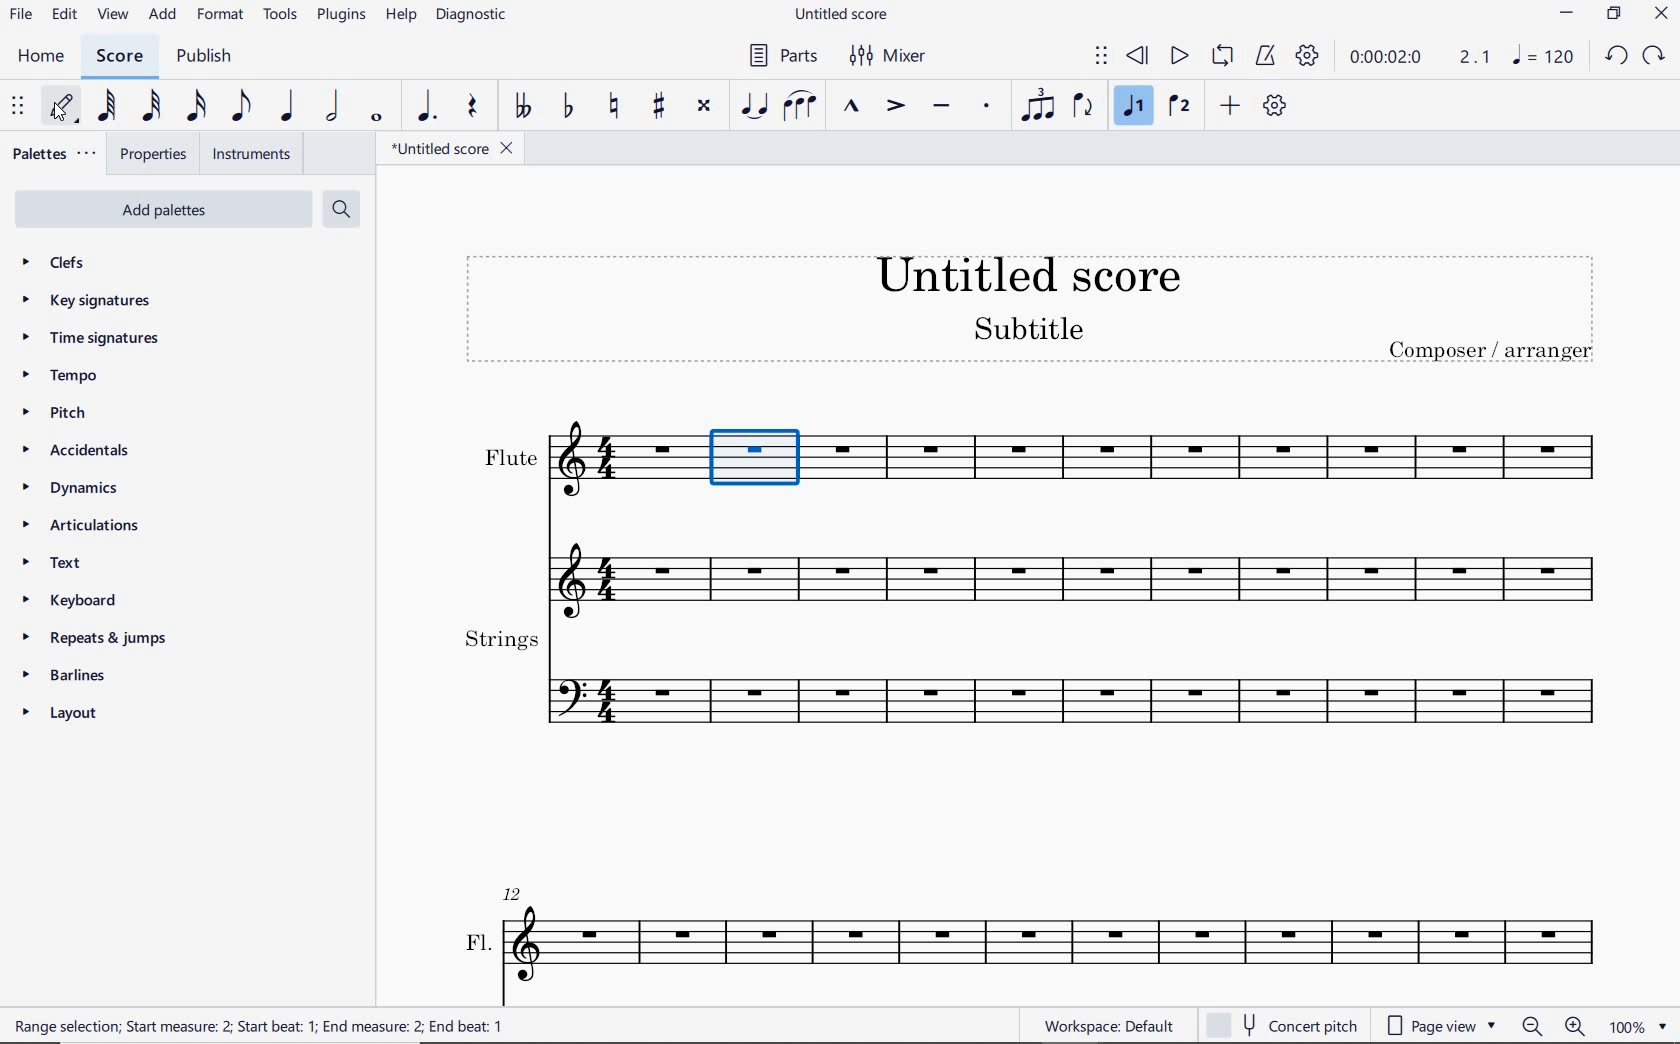  Describe the element at coordinates (281, 16) in the screenshot. I see `TOOLS` at that location.